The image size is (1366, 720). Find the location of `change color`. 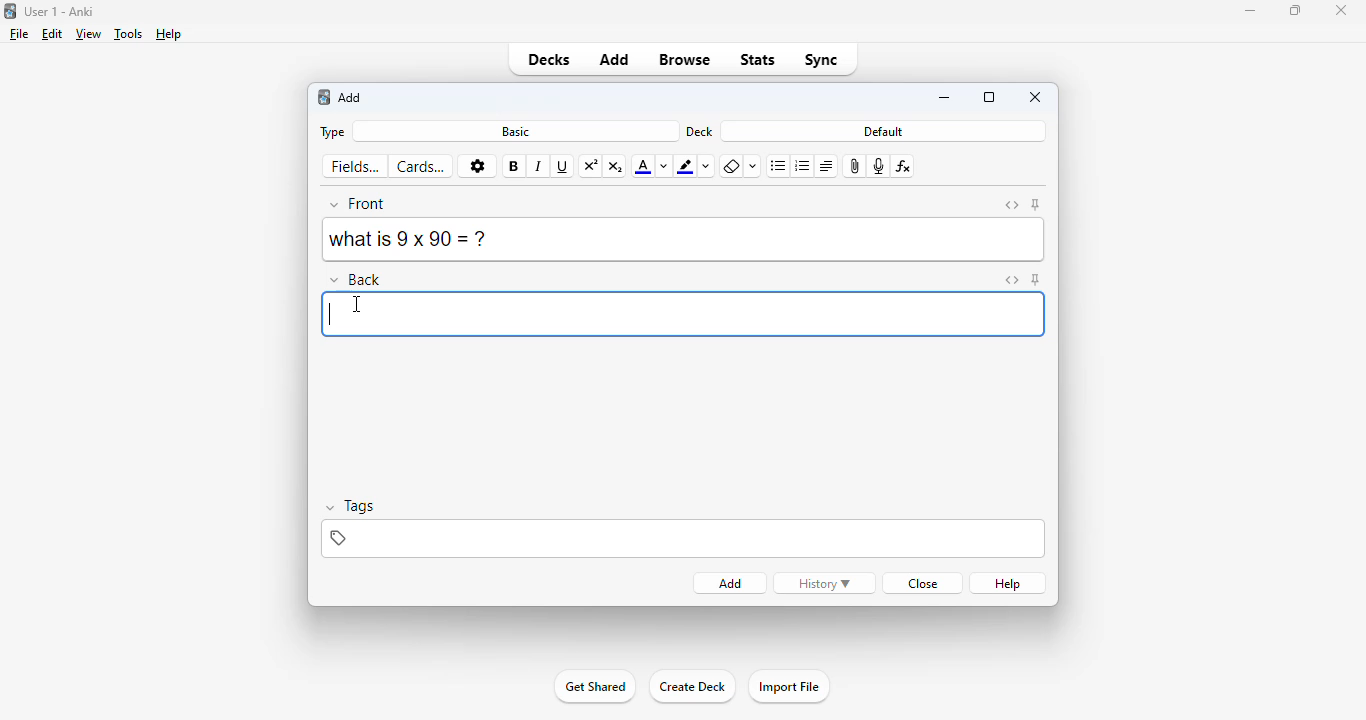

change color is located at coordinates (707, 166).